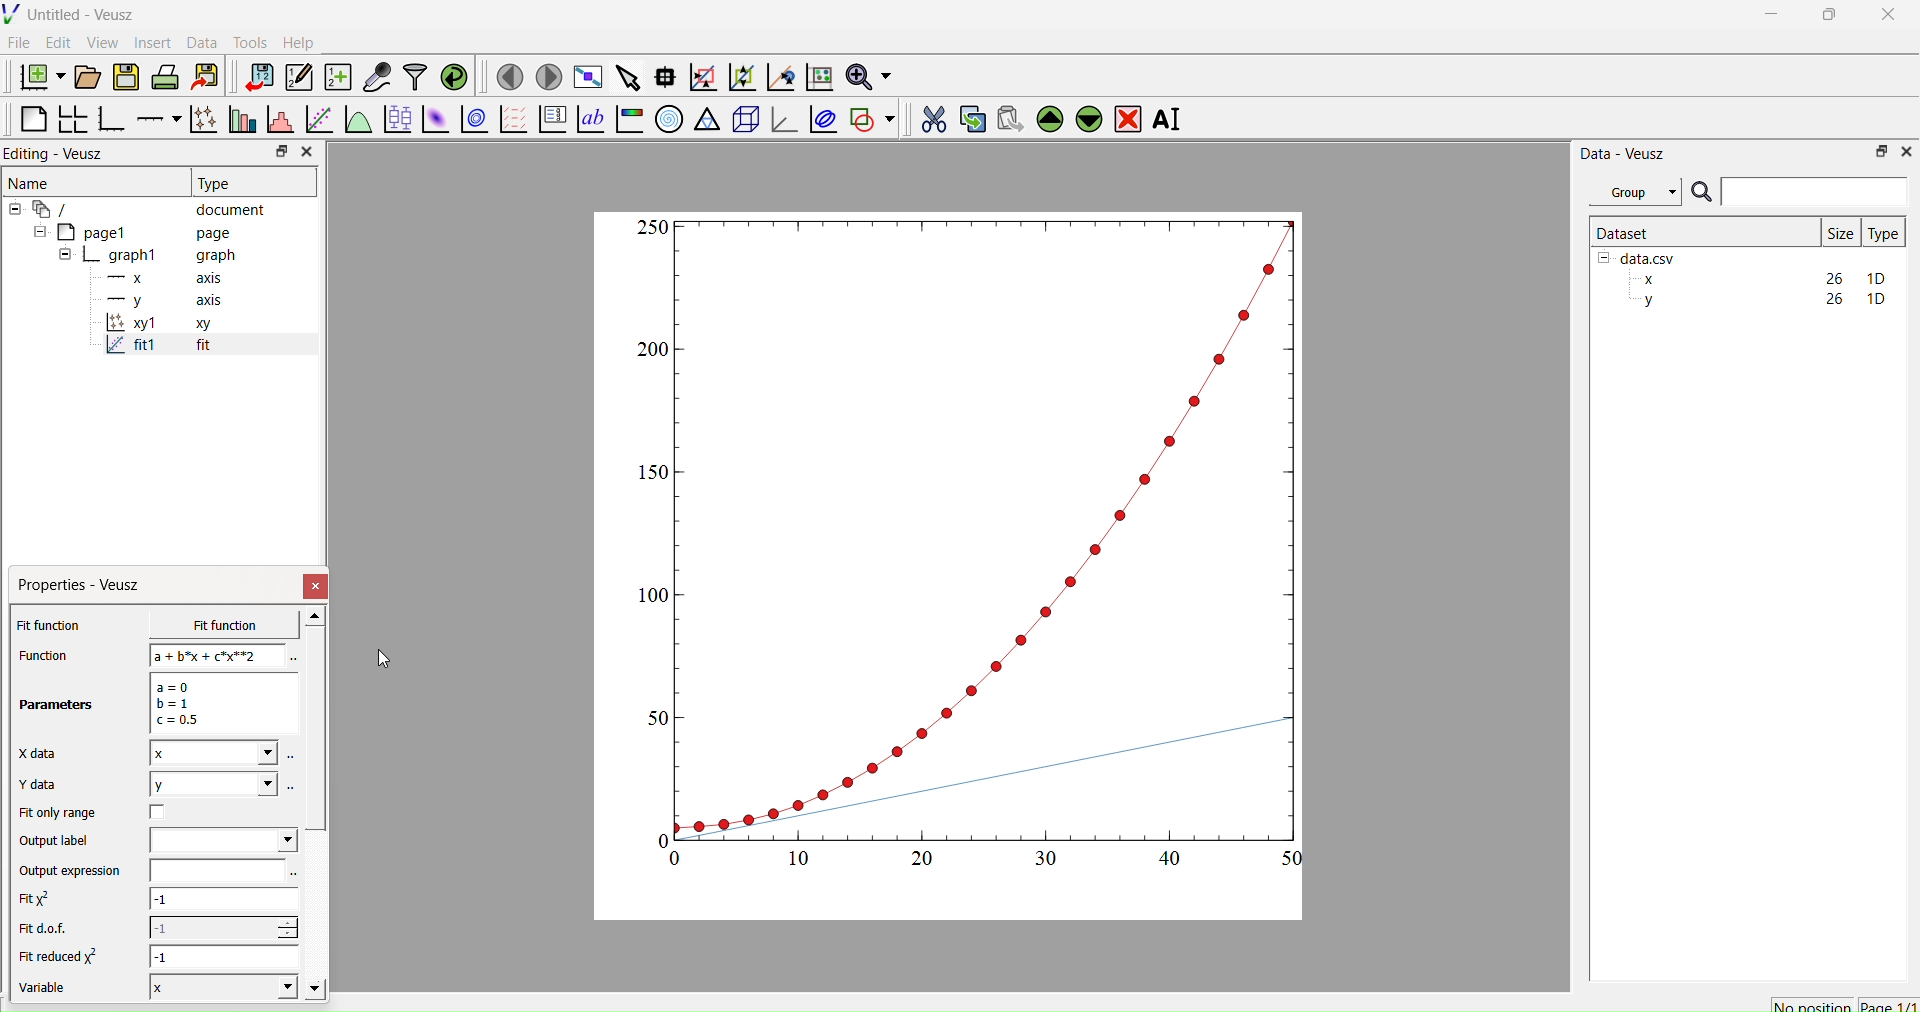  Describe the element at coordinates (669, 119) in the screenshot. I see `Polar Graph` at that location.